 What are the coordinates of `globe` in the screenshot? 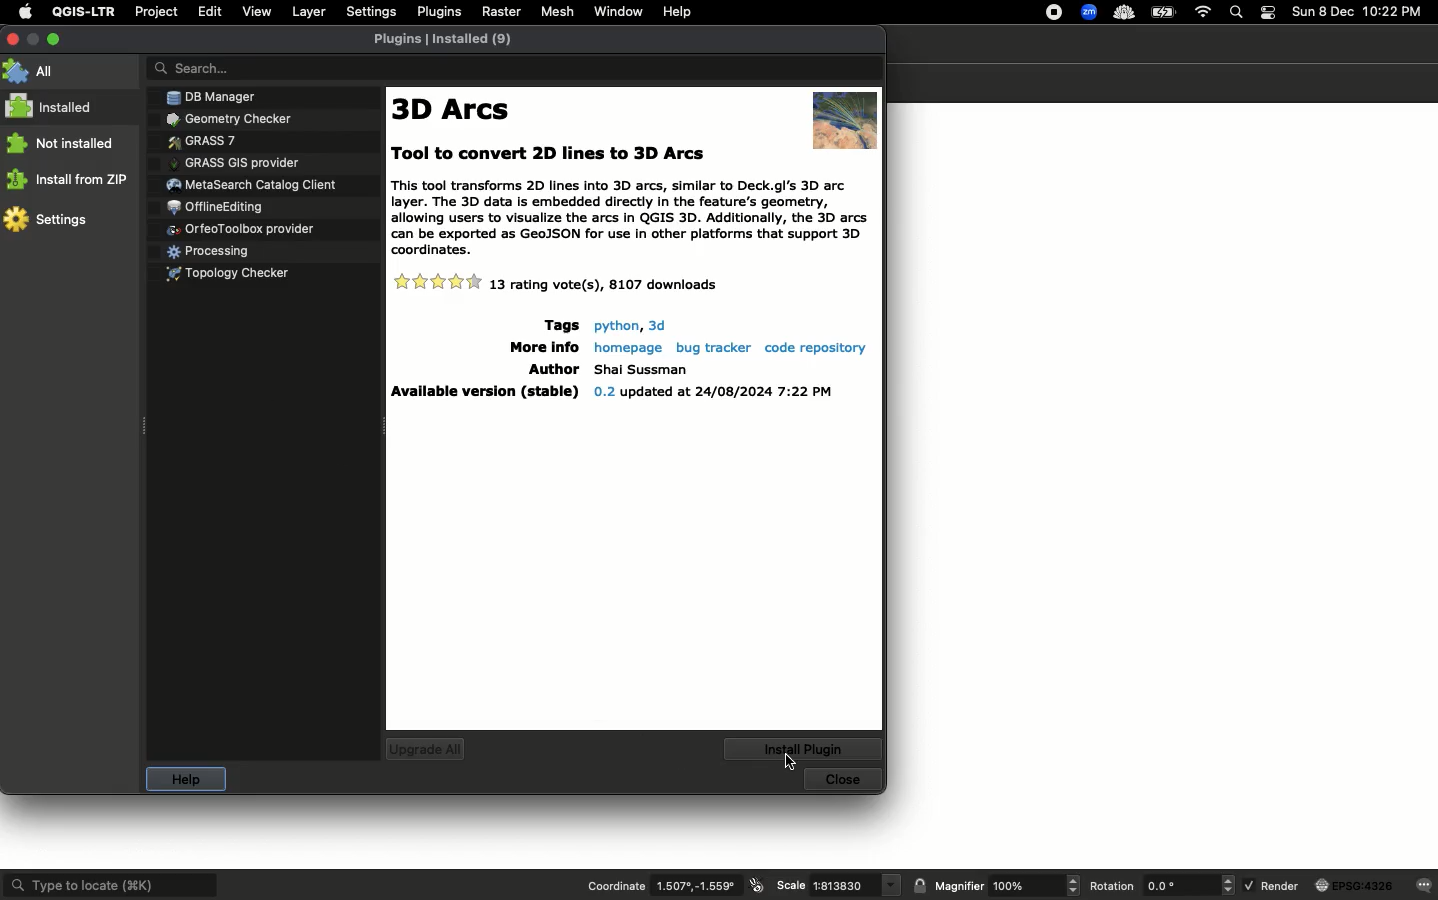 It's located at (1356, 886).